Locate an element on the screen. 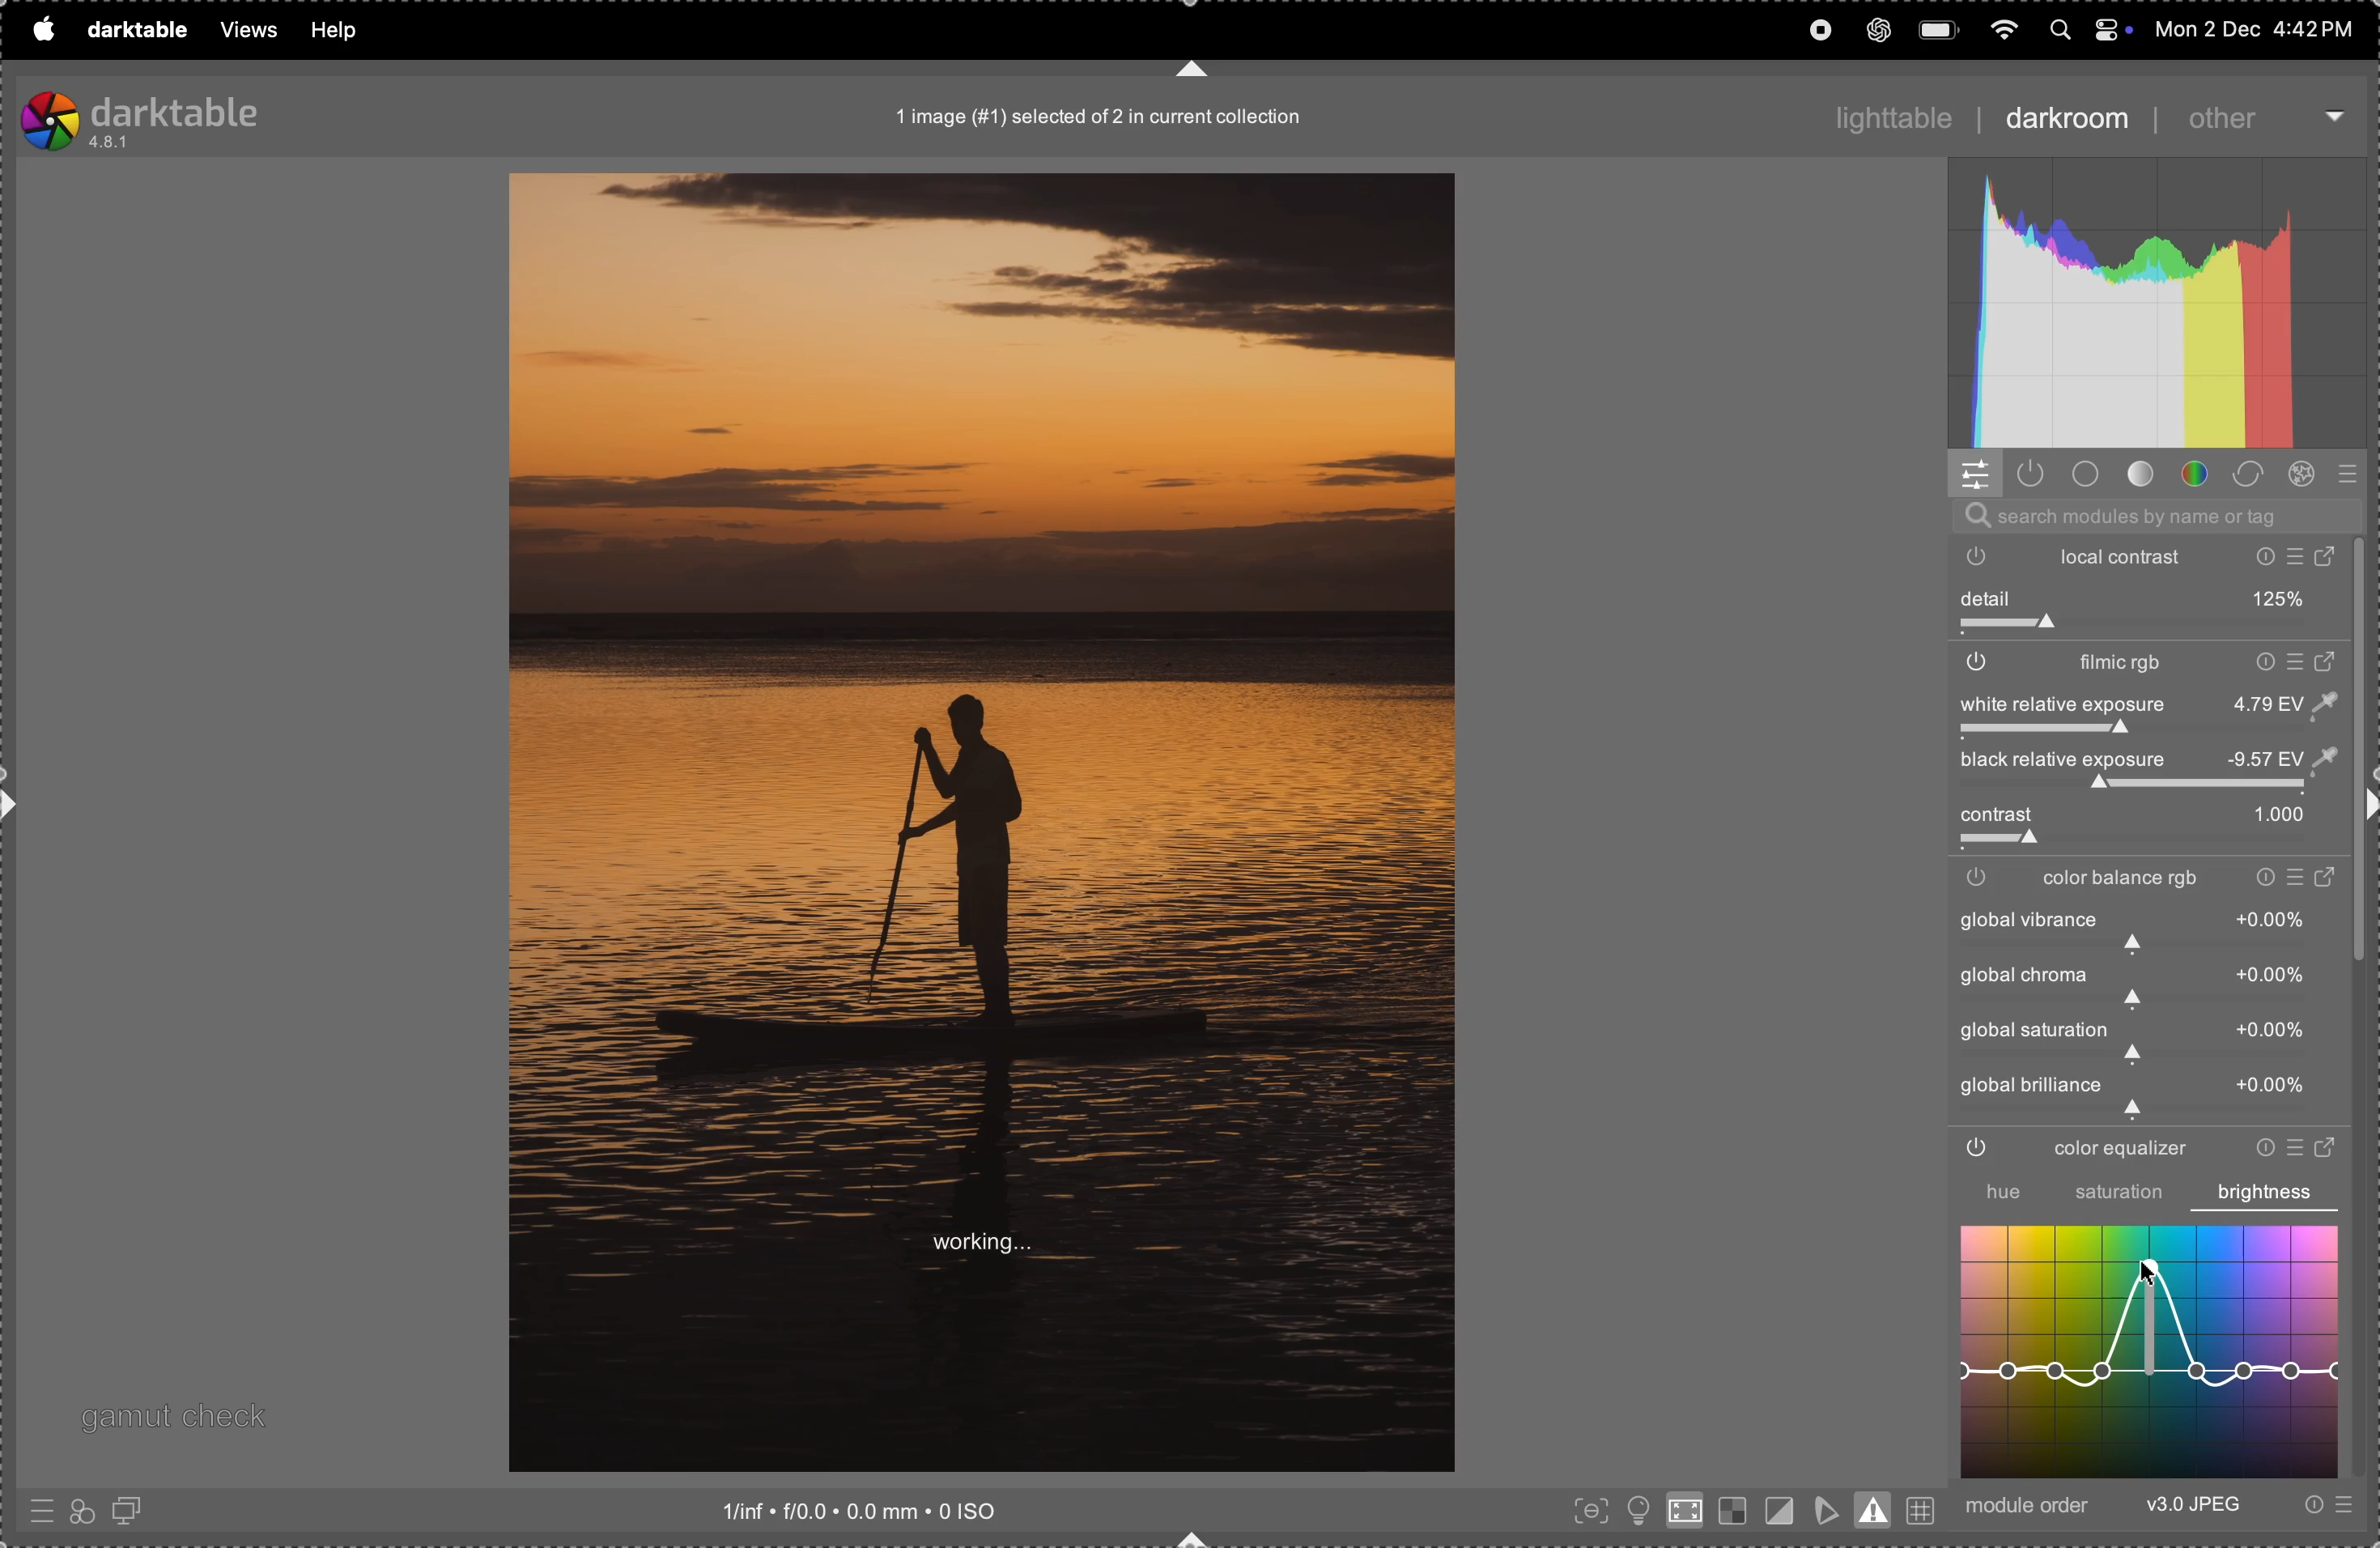 The image size is (2380, 1548). filmic rgb is located at coordinates (2147, 665).